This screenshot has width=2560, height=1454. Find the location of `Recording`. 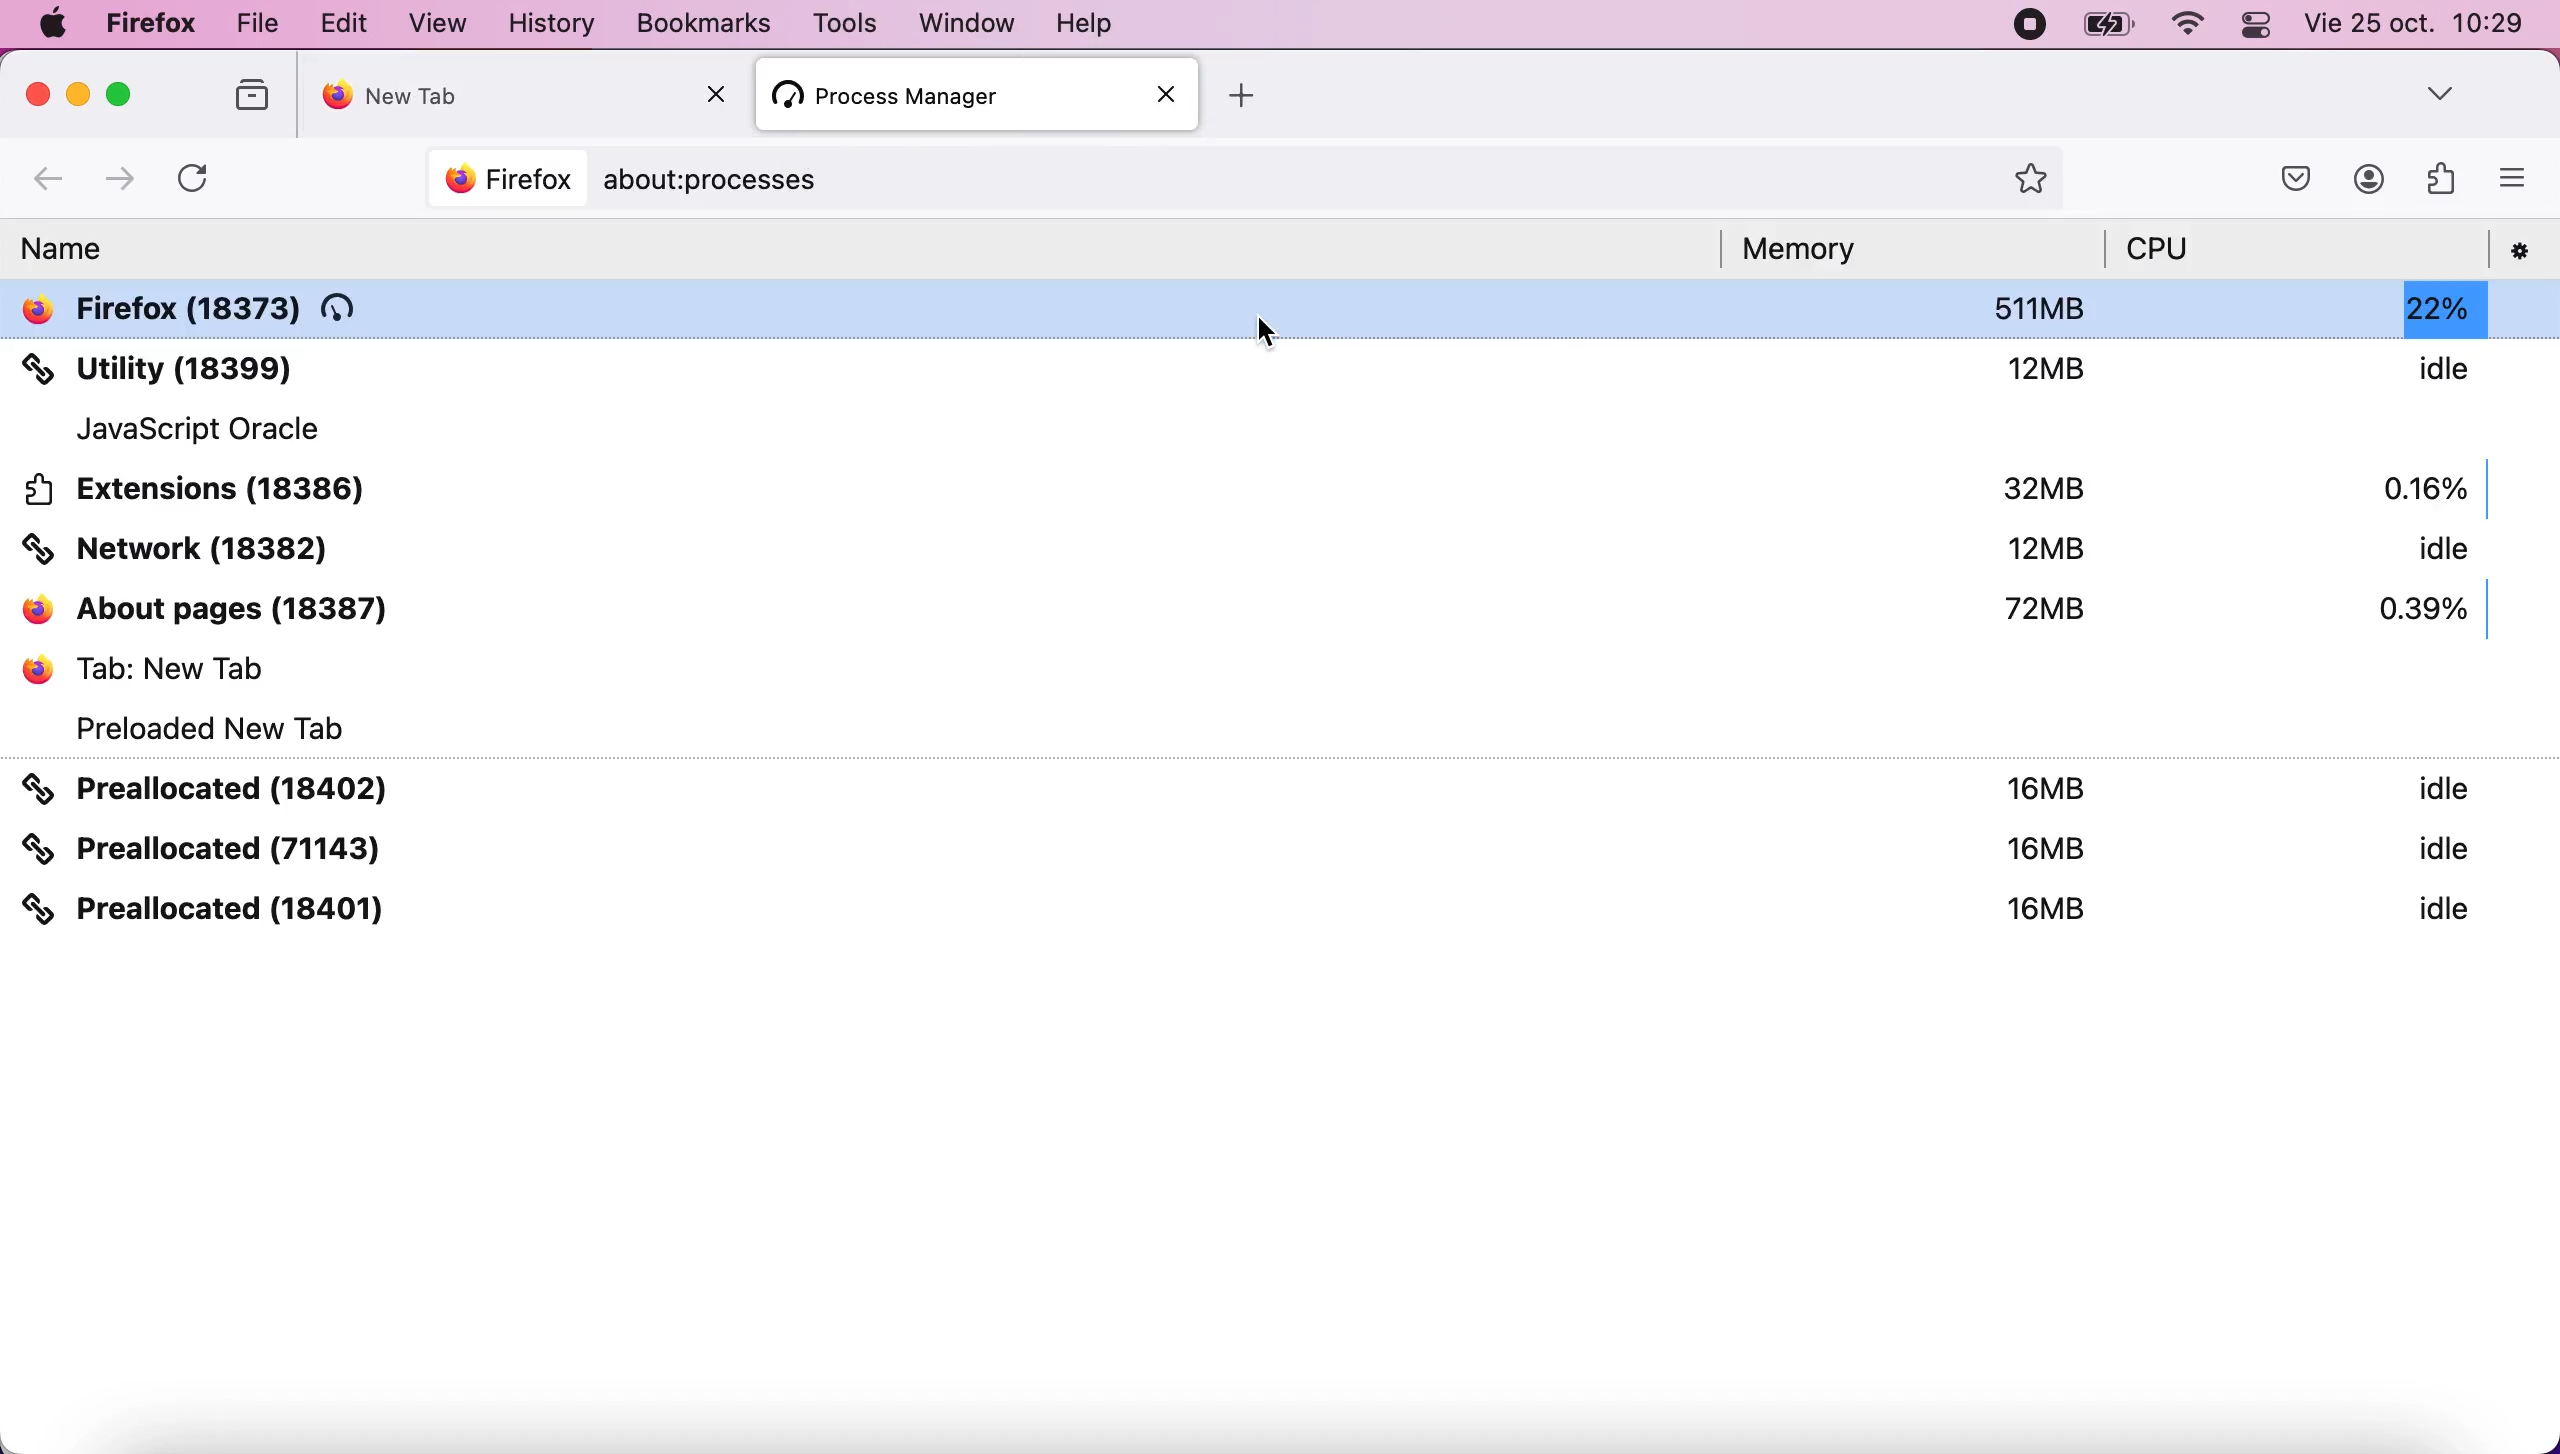

Recording is located at coordinates (2032, 25).